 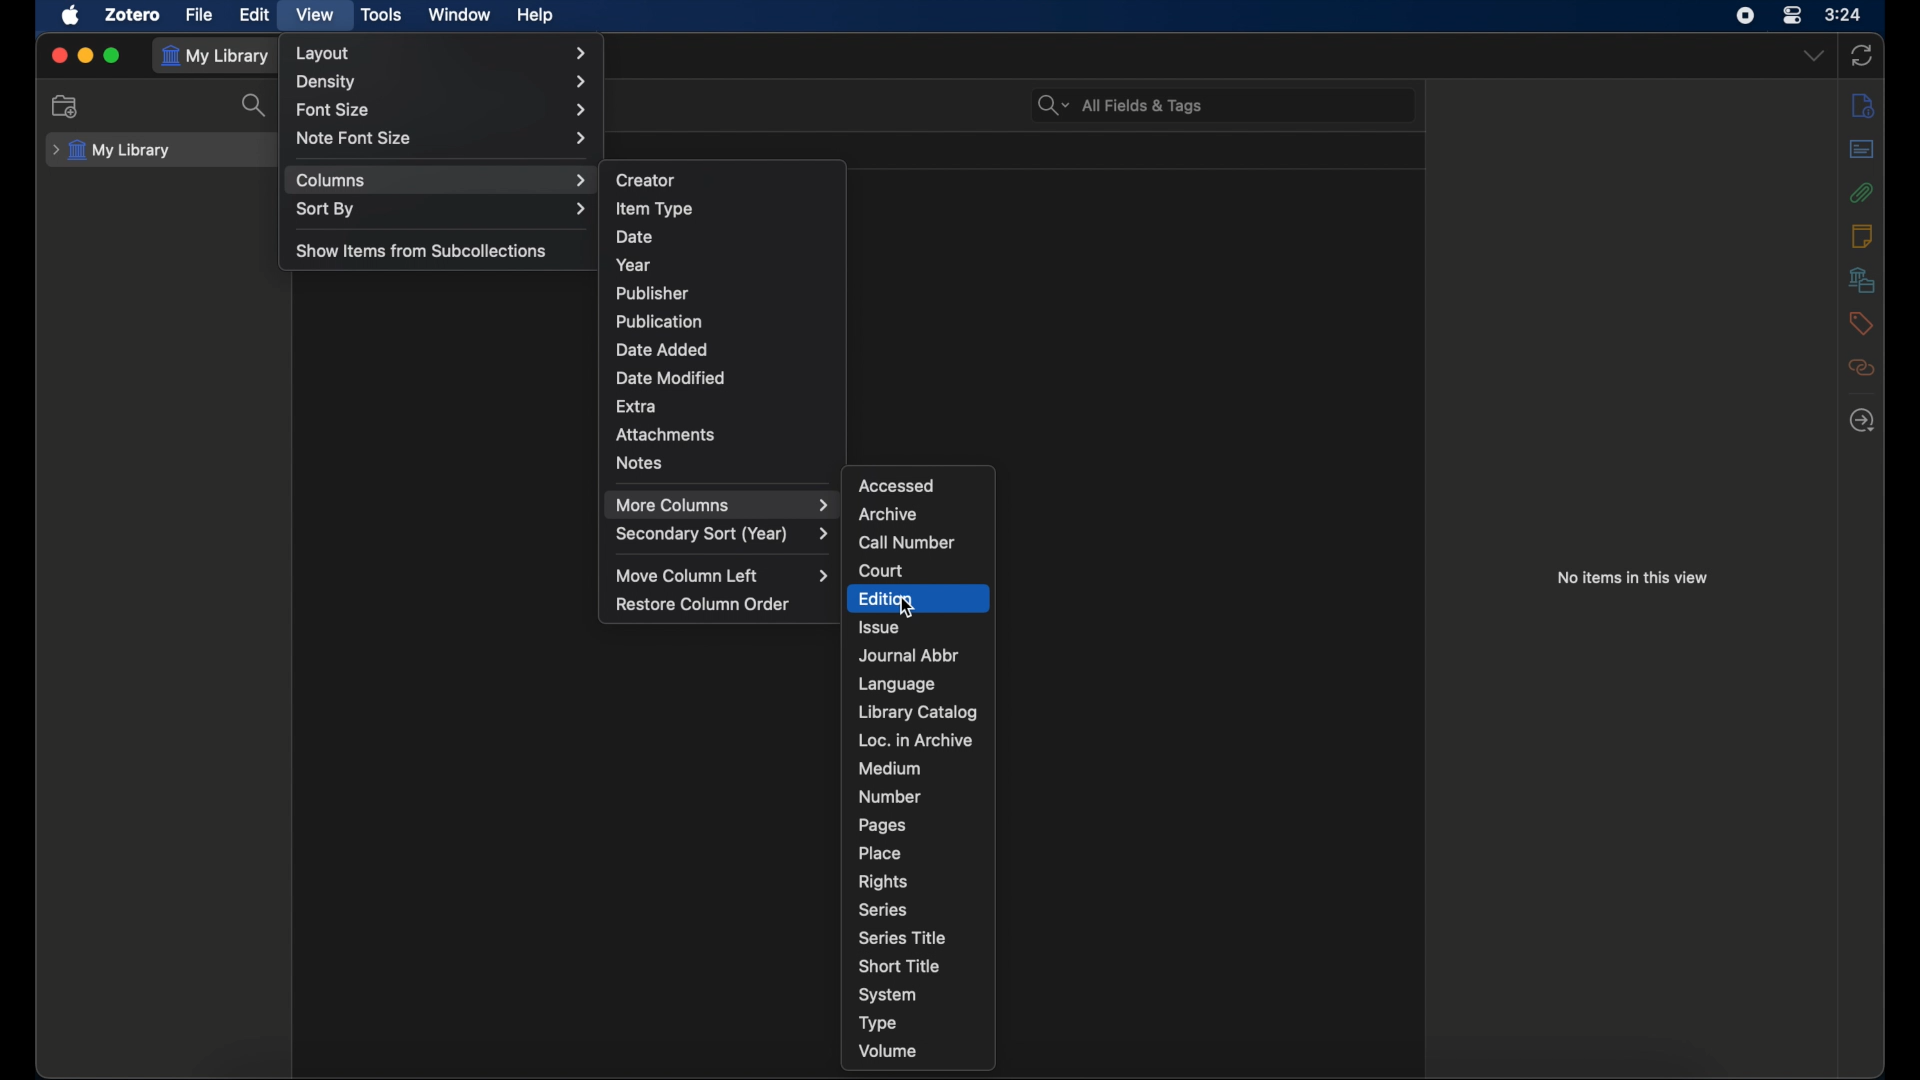 What do you see at coordinates (634, 265) in the screenshot?
I see `year` at bounding box center [634, 265].